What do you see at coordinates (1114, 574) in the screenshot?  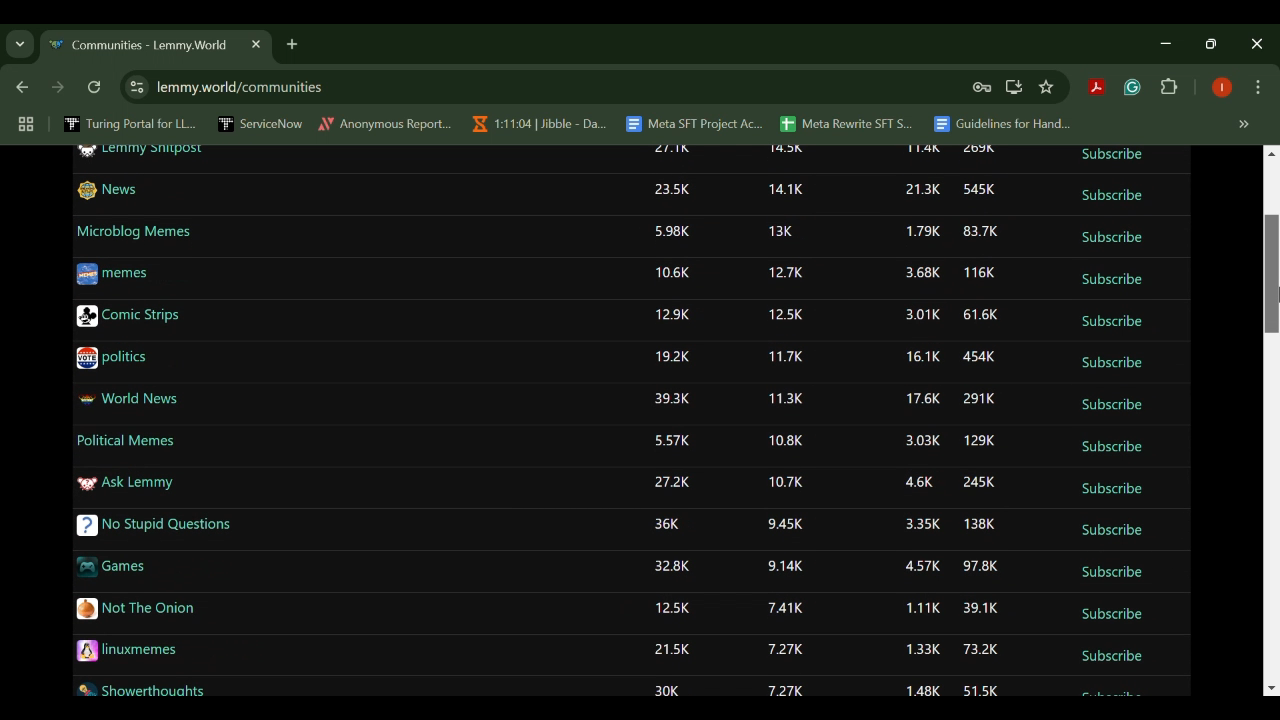 I see `Subscribe` at bounding box center [1114, 574].